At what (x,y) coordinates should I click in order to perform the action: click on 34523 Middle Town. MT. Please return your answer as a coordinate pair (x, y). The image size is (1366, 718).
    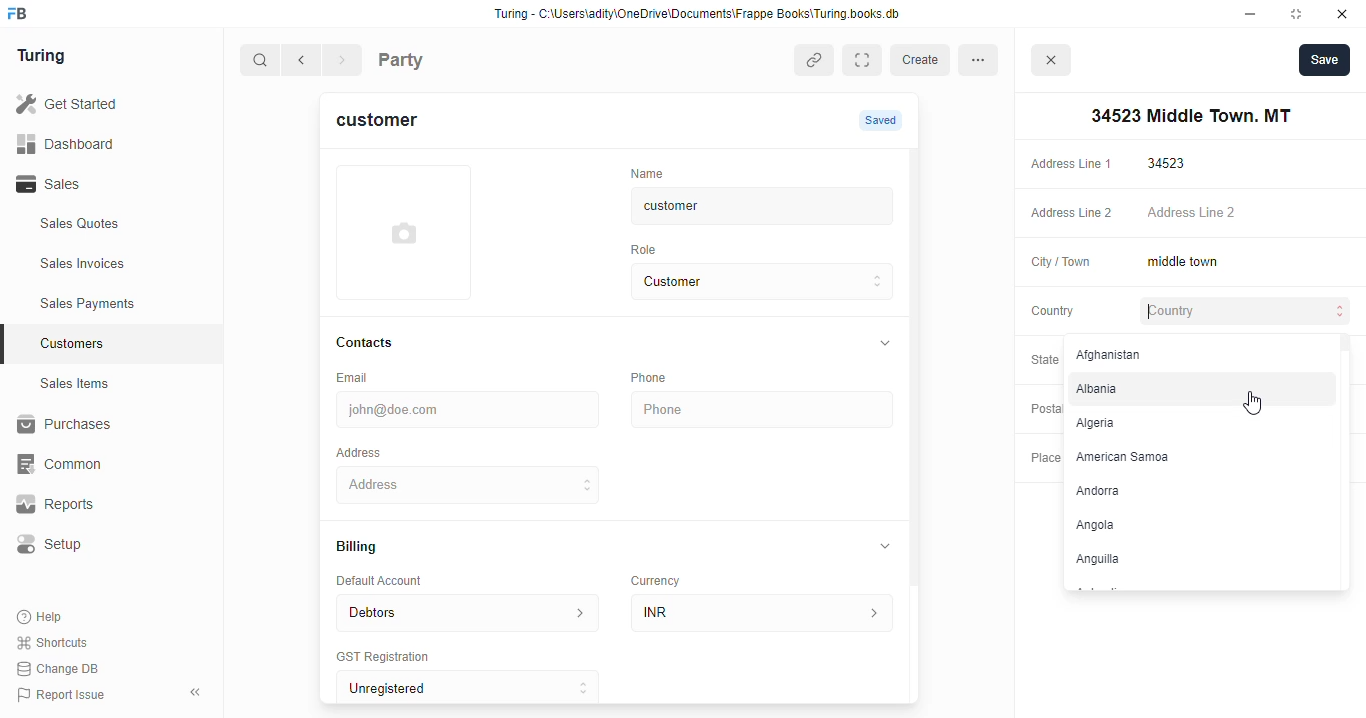
    Looking at the image, I should click on (471, 484).